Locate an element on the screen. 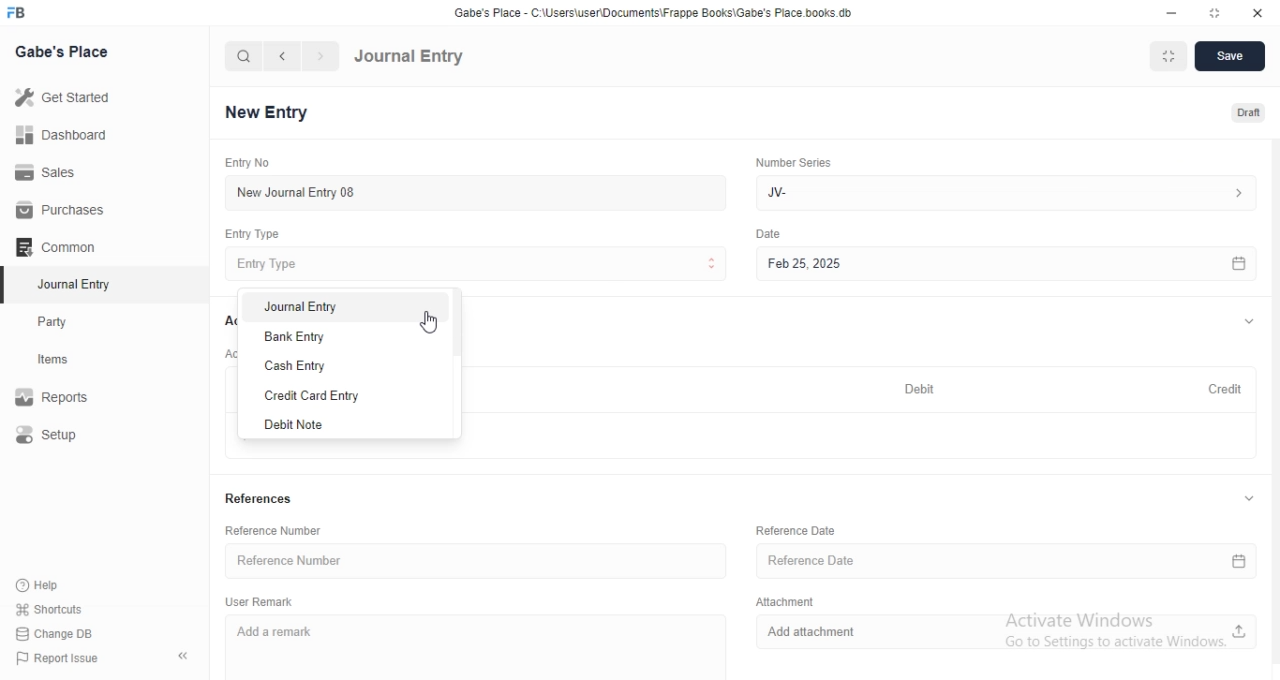 Image resolution: width=1280 pixels, height=680 pixels. Journal Entry is located at coordinates (71, 284).